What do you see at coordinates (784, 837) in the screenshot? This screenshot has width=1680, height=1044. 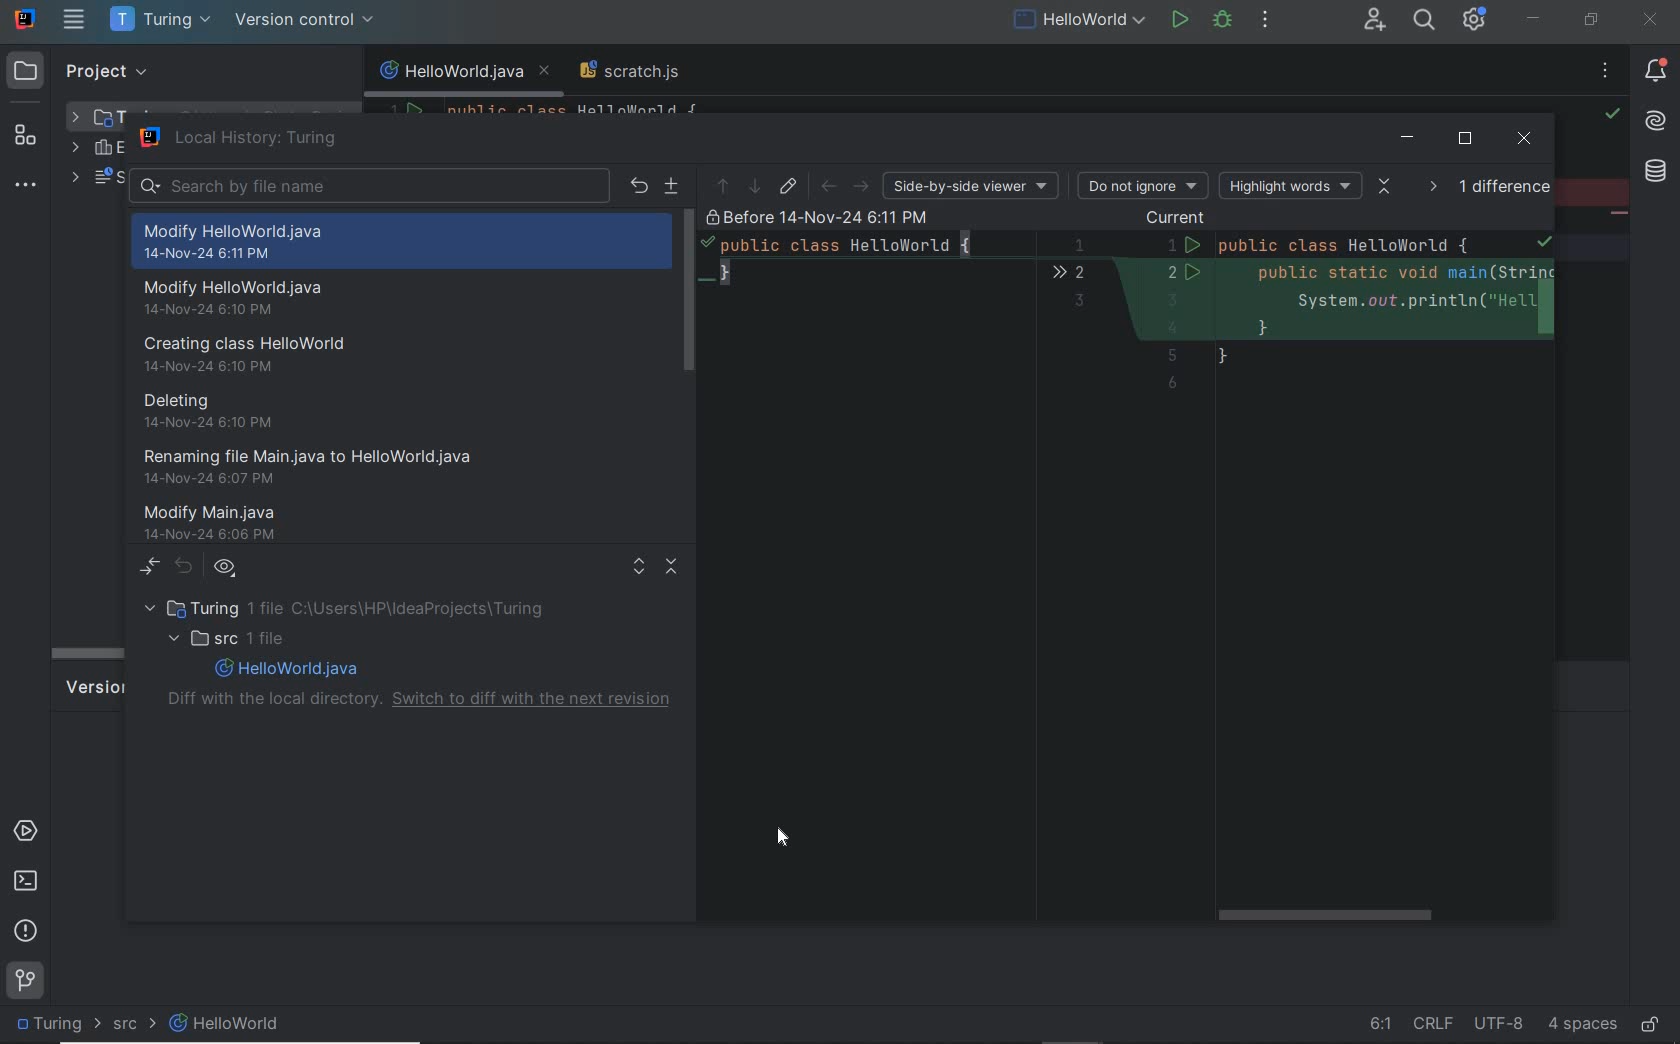 I see `Cursor` at bounding box center [784, 837].